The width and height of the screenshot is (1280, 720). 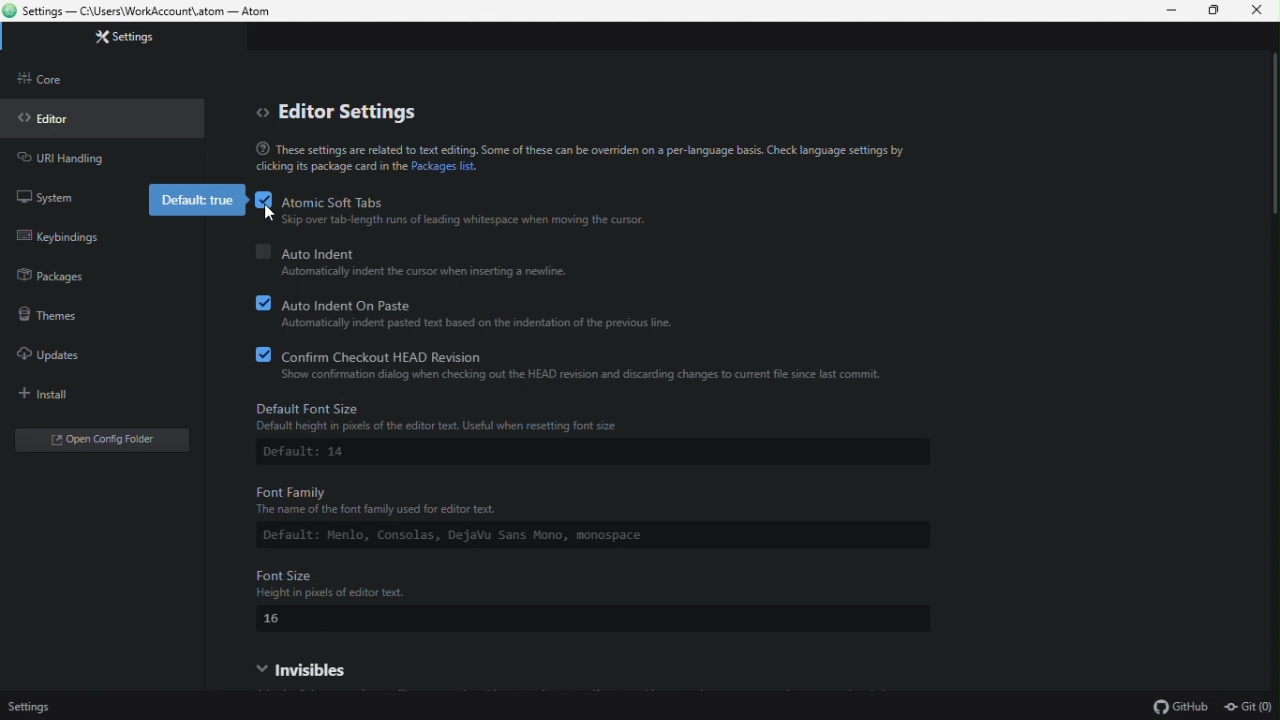 What do you see at coordinates (50, 201) in the screenshot?
I see `System` at bounding box center [50, 201].